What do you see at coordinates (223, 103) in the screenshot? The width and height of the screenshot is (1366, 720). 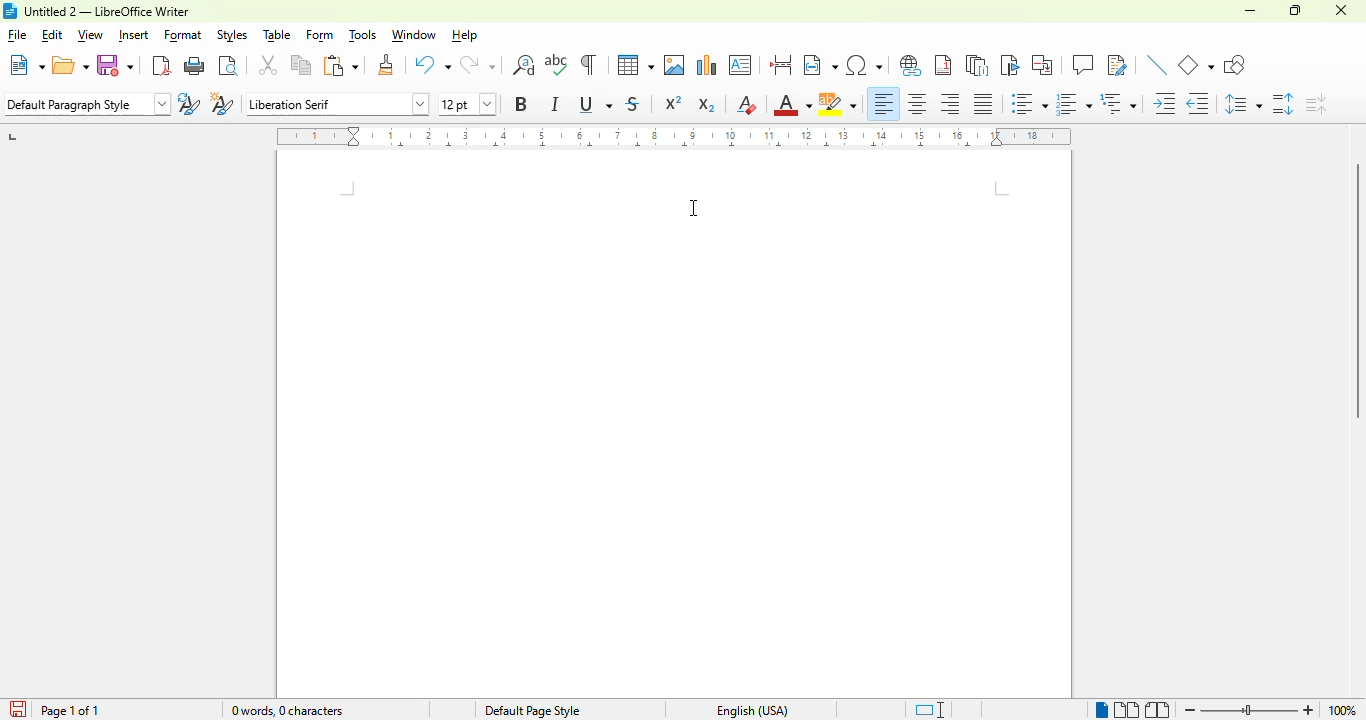 I see `new style from selection` at bounding box center [223, 103].